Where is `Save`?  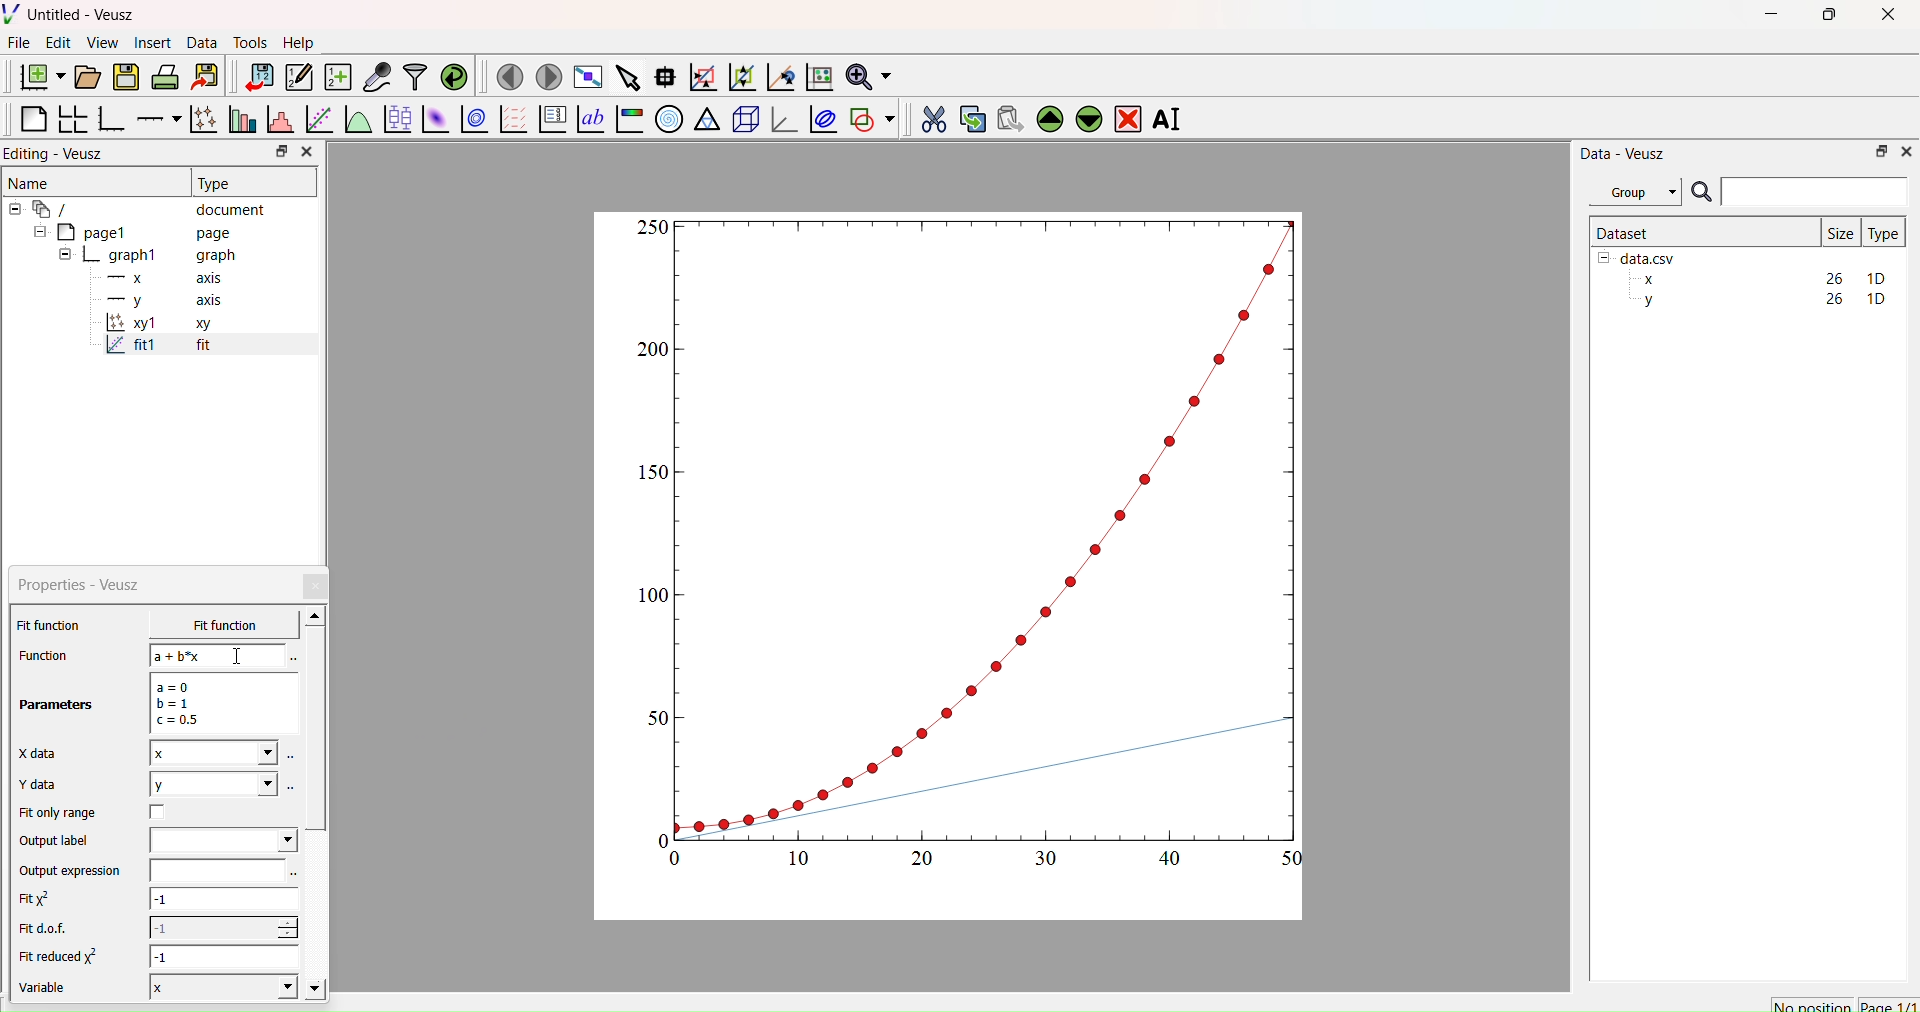
Save is located at coordinates (125, 75).